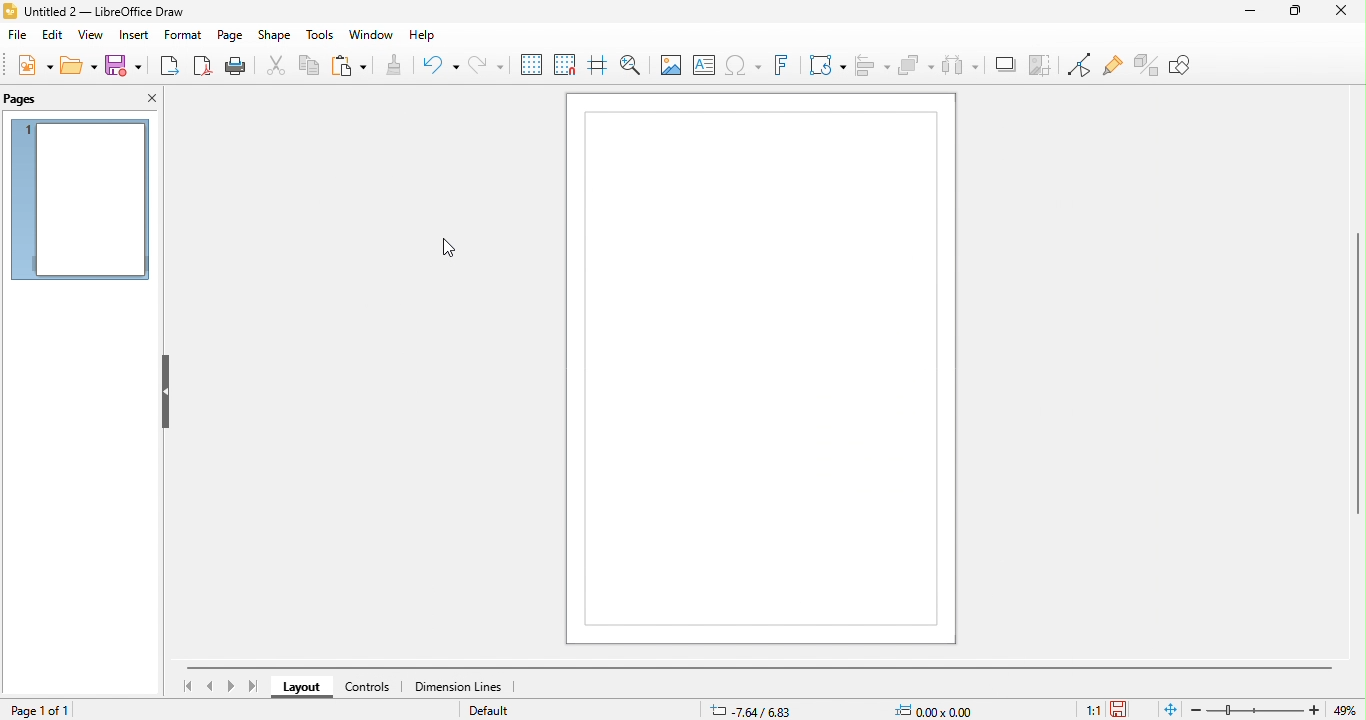 Image resolution: width=1366 pixels, height=720 pixels. What do you see at coordinates (80, 204) in the screenshot?
I see `page preview` at bounding box center [80, 204].